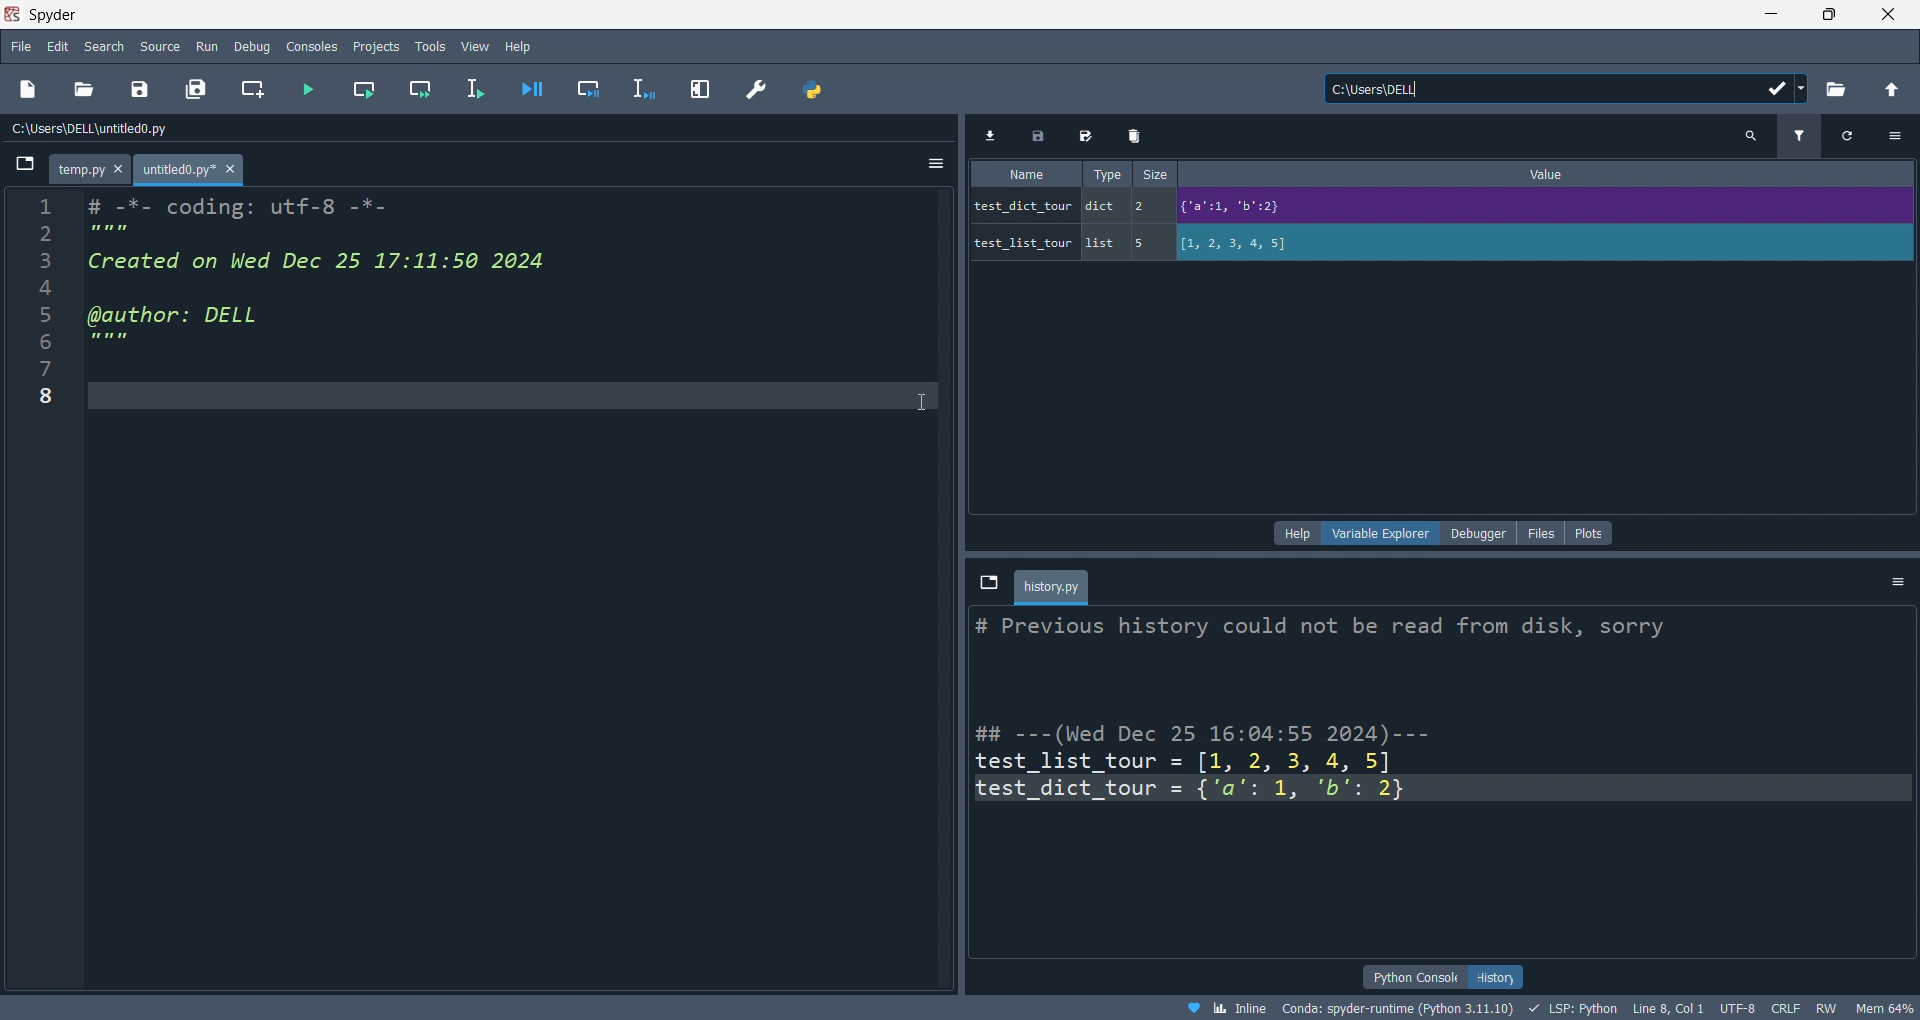 The image size is (1920, 1020). I want to click on Line number, so click(44, 308).